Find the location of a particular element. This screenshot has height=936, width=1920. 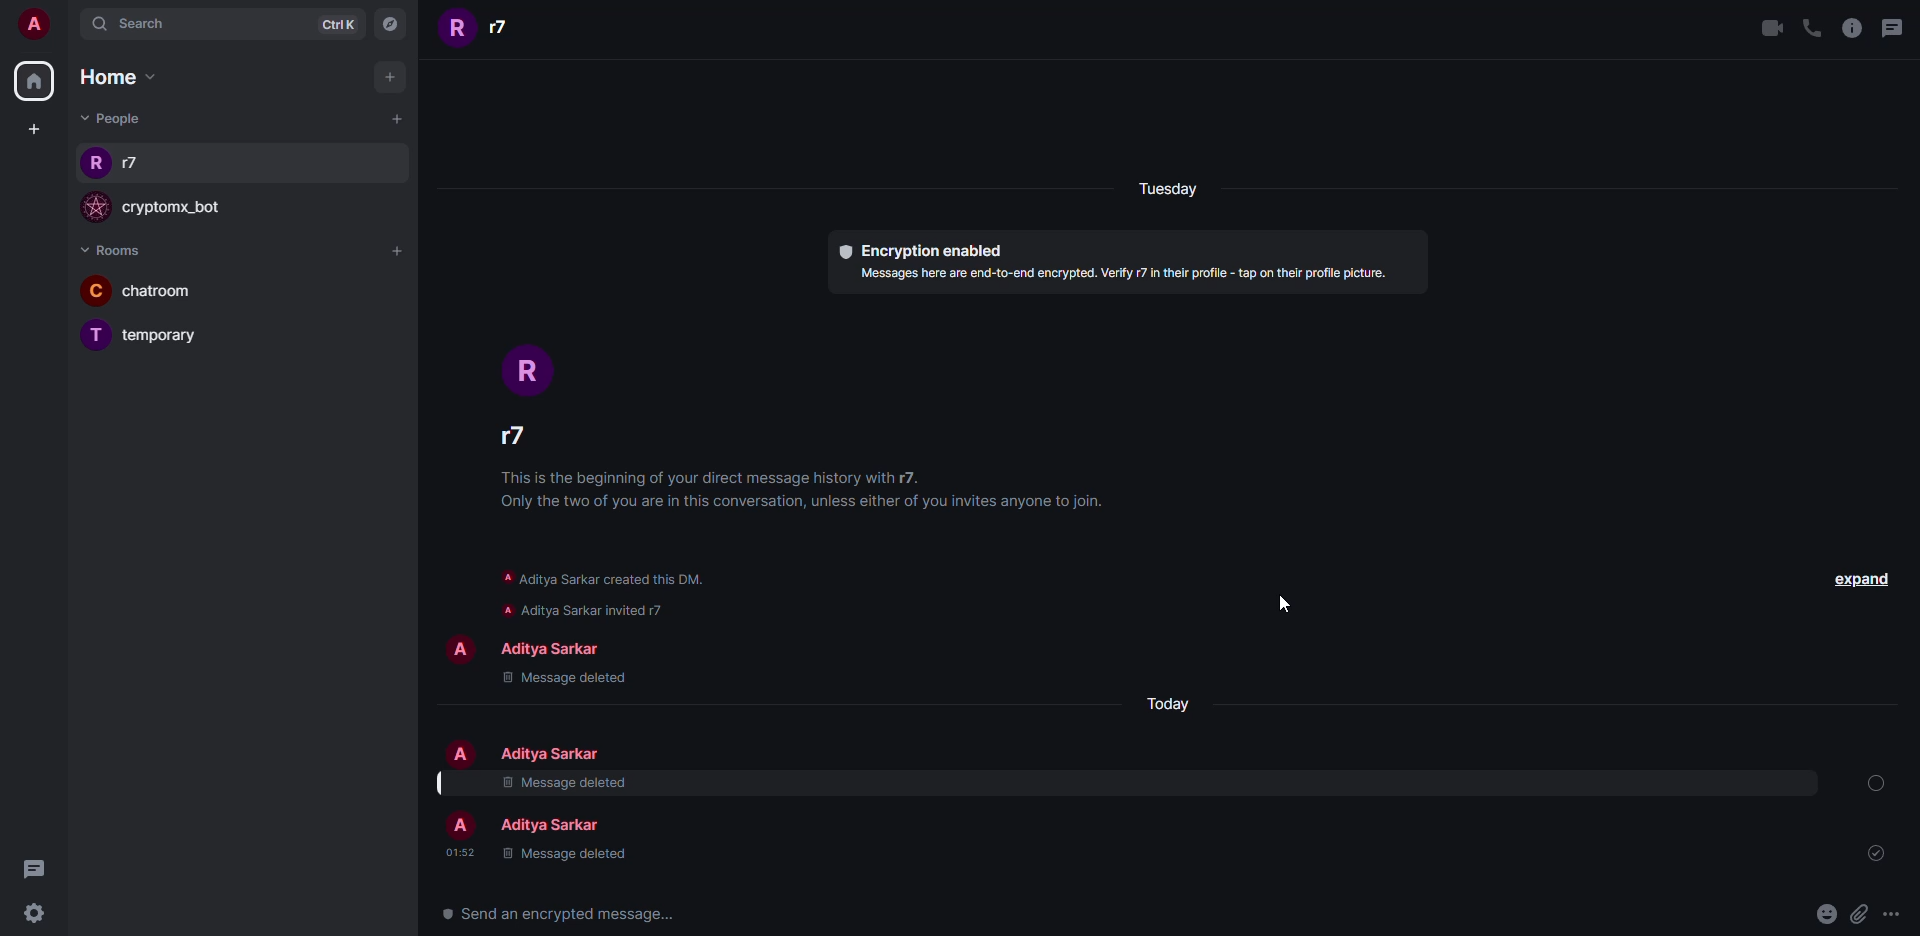

room is located at coordinates (166, 291).